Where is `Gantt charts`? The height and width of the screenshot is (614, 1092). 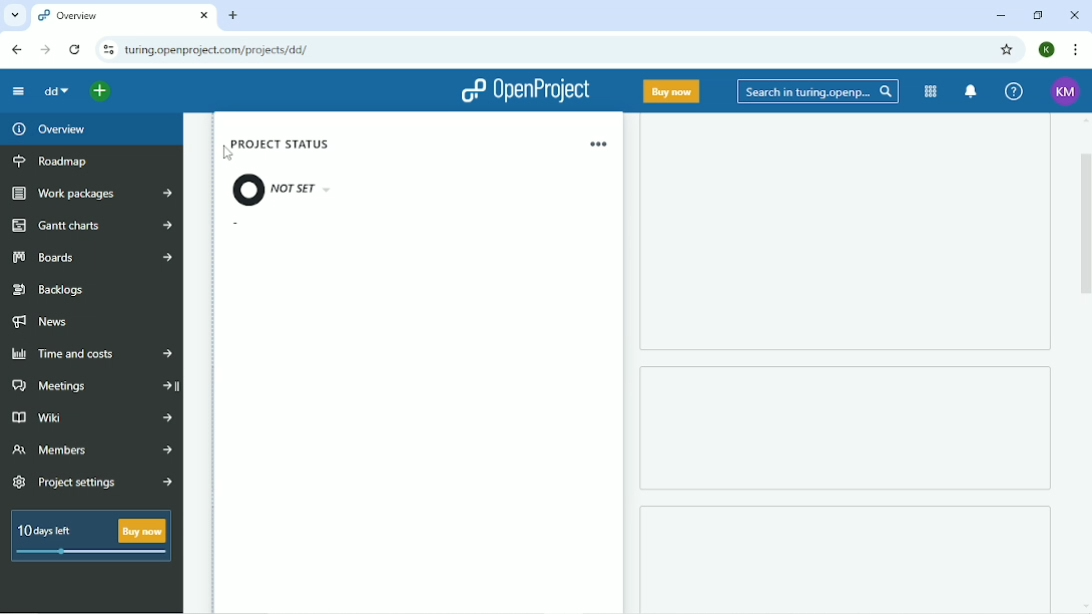 Gantt charts is located at coordinates (90, 227).